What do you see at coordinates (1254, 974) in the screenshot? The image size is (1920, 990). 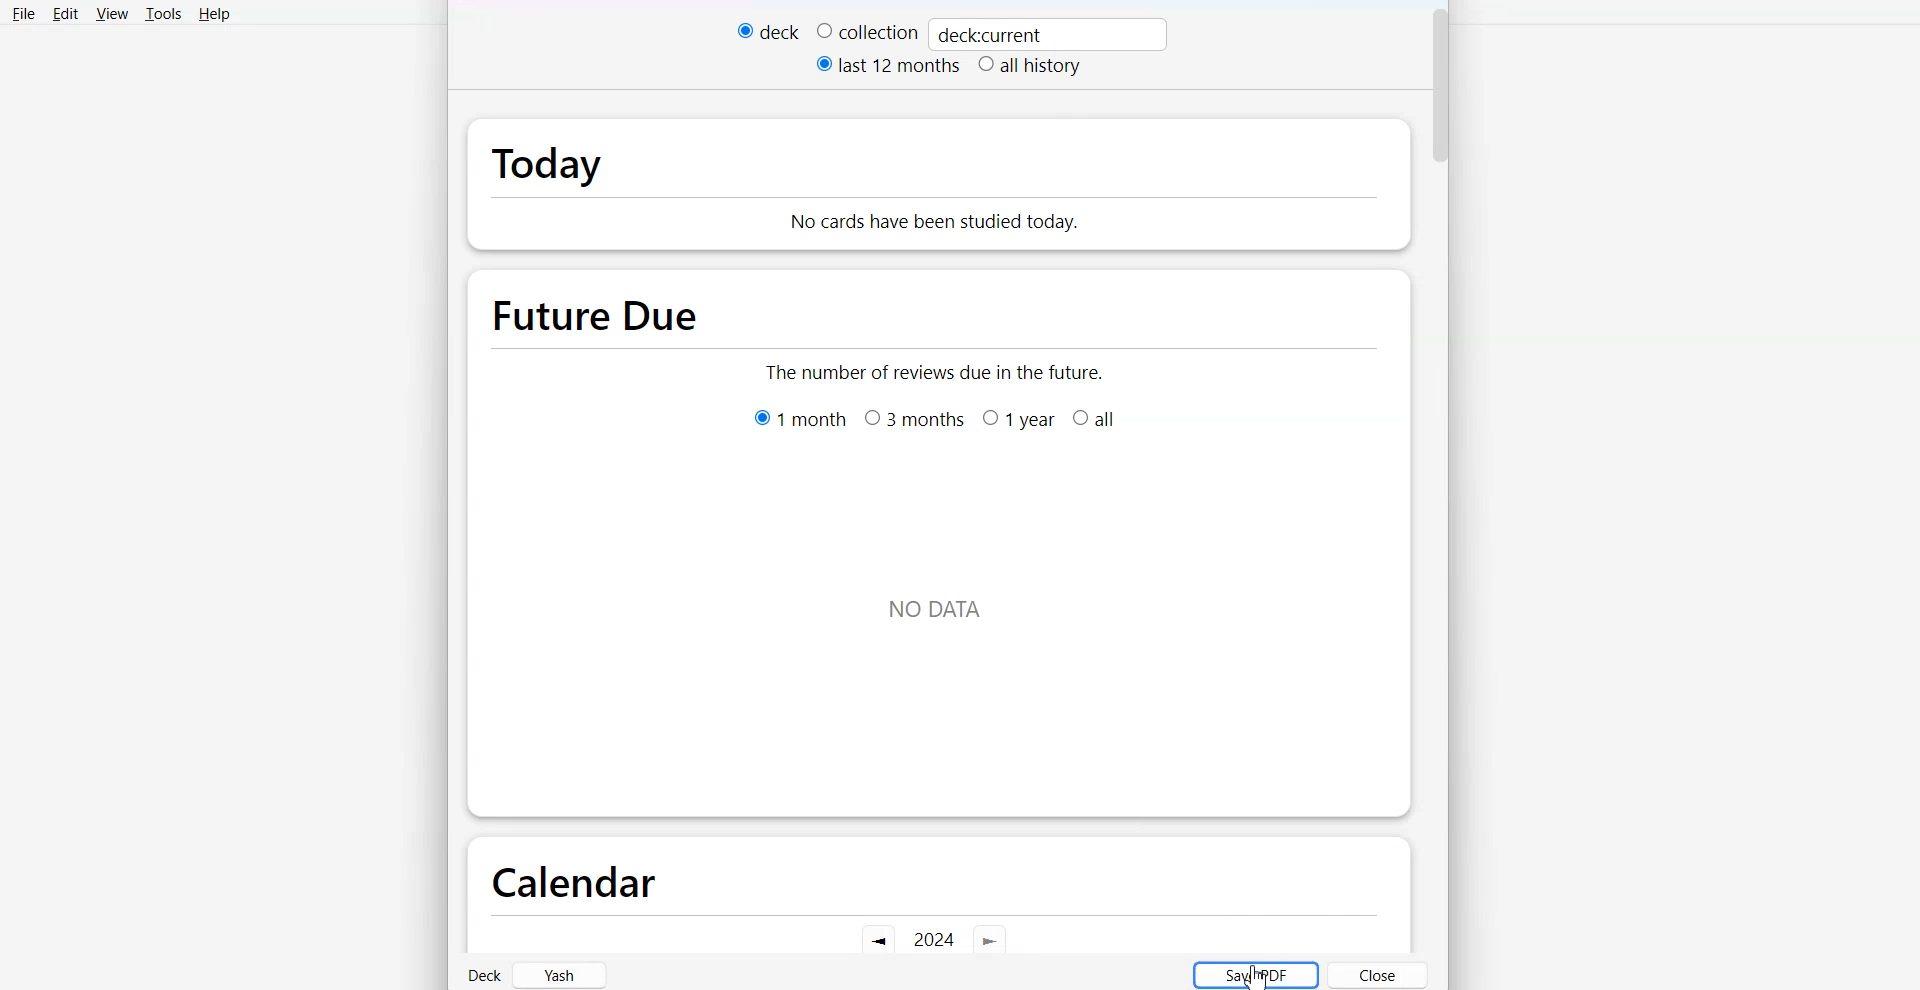 I see `Save PDF` at bounding box center [1254, 974].